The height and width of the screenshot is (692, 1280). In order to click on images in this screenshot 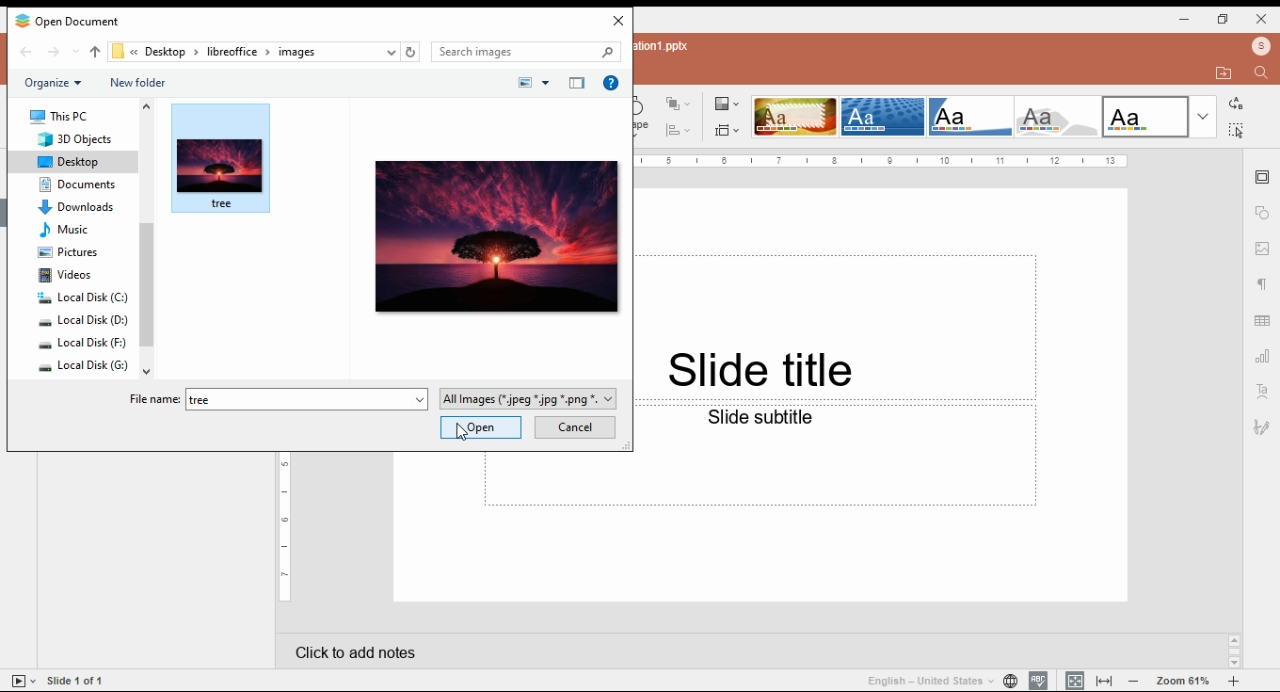, I will do `click(296, 53)`.